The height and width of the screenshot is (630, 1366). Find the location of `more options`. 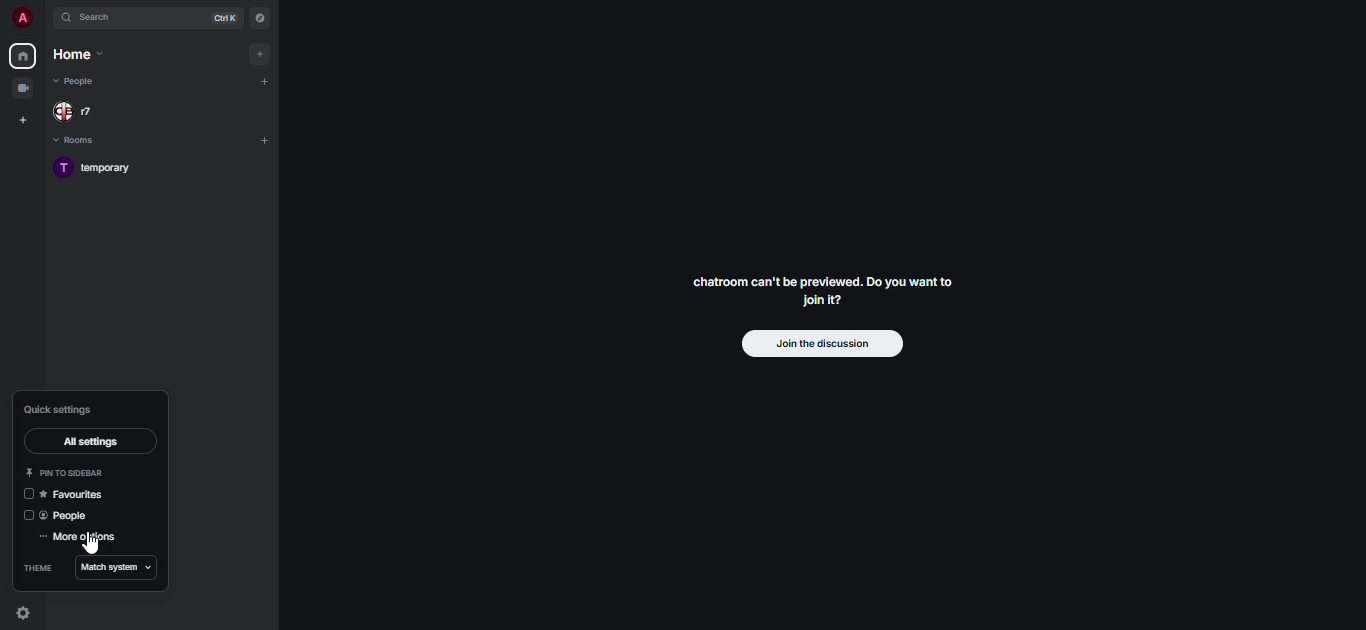

more options is located at coordinates (87, 537).